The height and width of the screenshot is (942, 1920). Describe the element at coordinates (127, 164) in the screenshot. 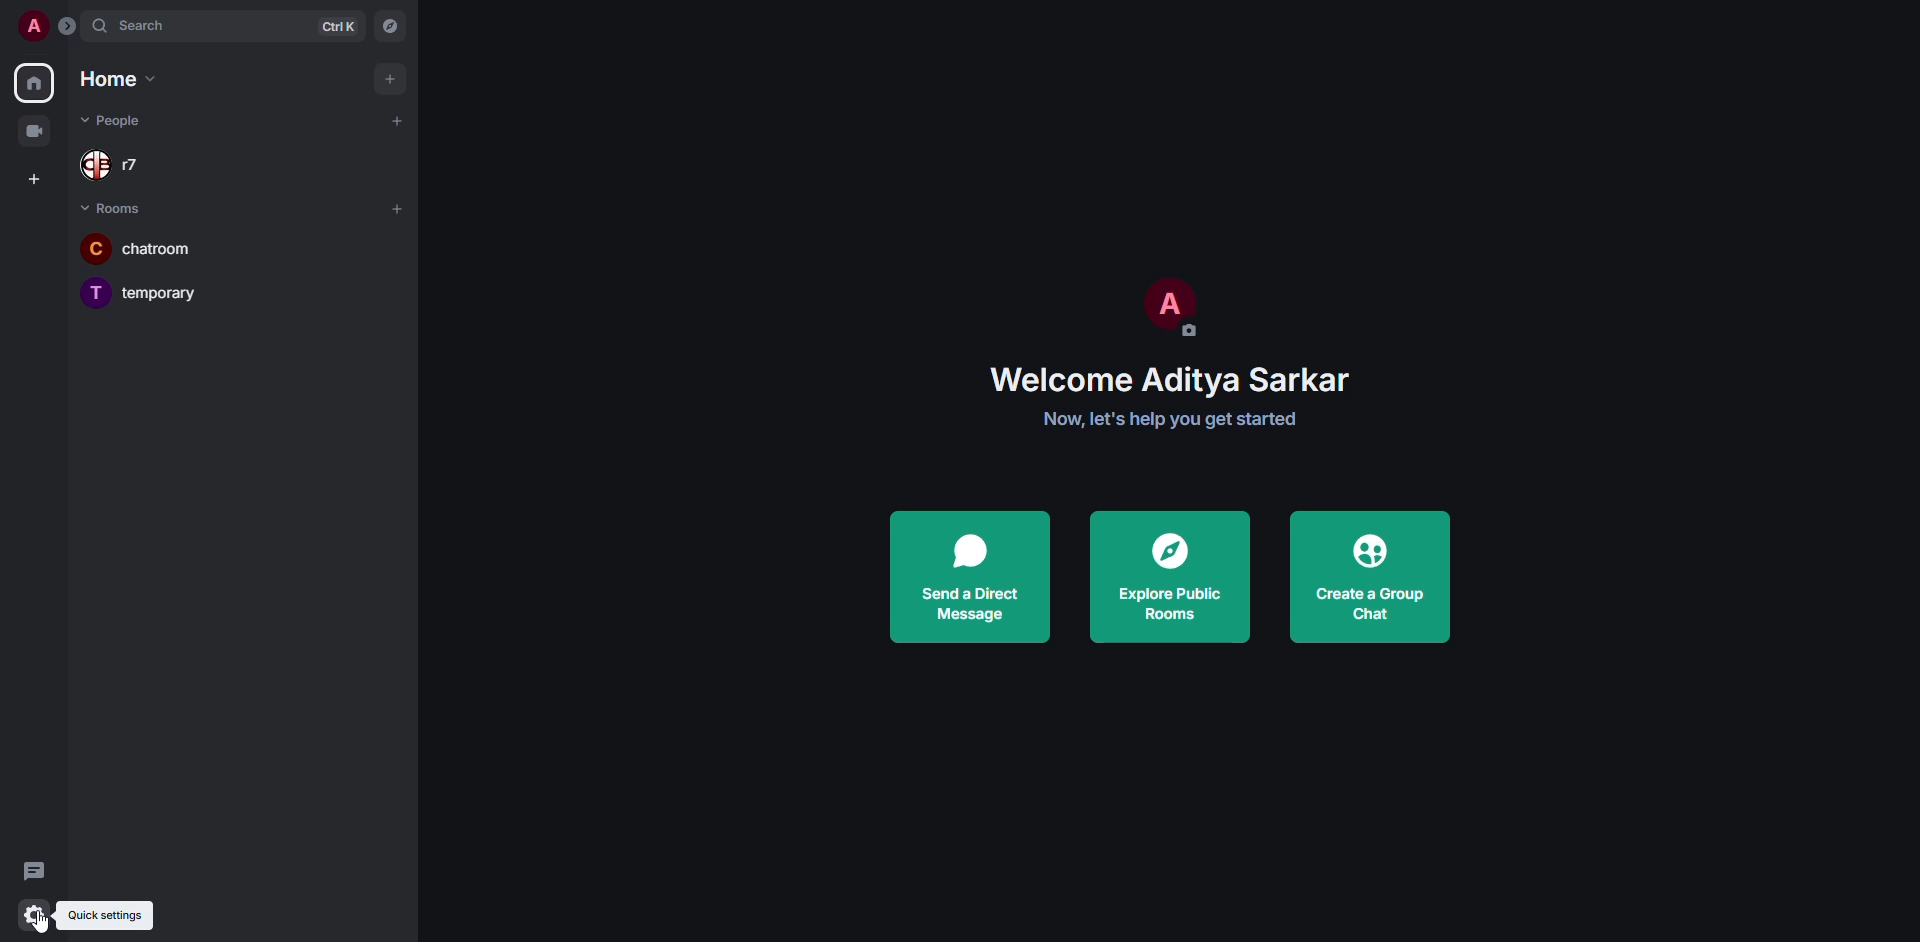

I see `people` at that location.